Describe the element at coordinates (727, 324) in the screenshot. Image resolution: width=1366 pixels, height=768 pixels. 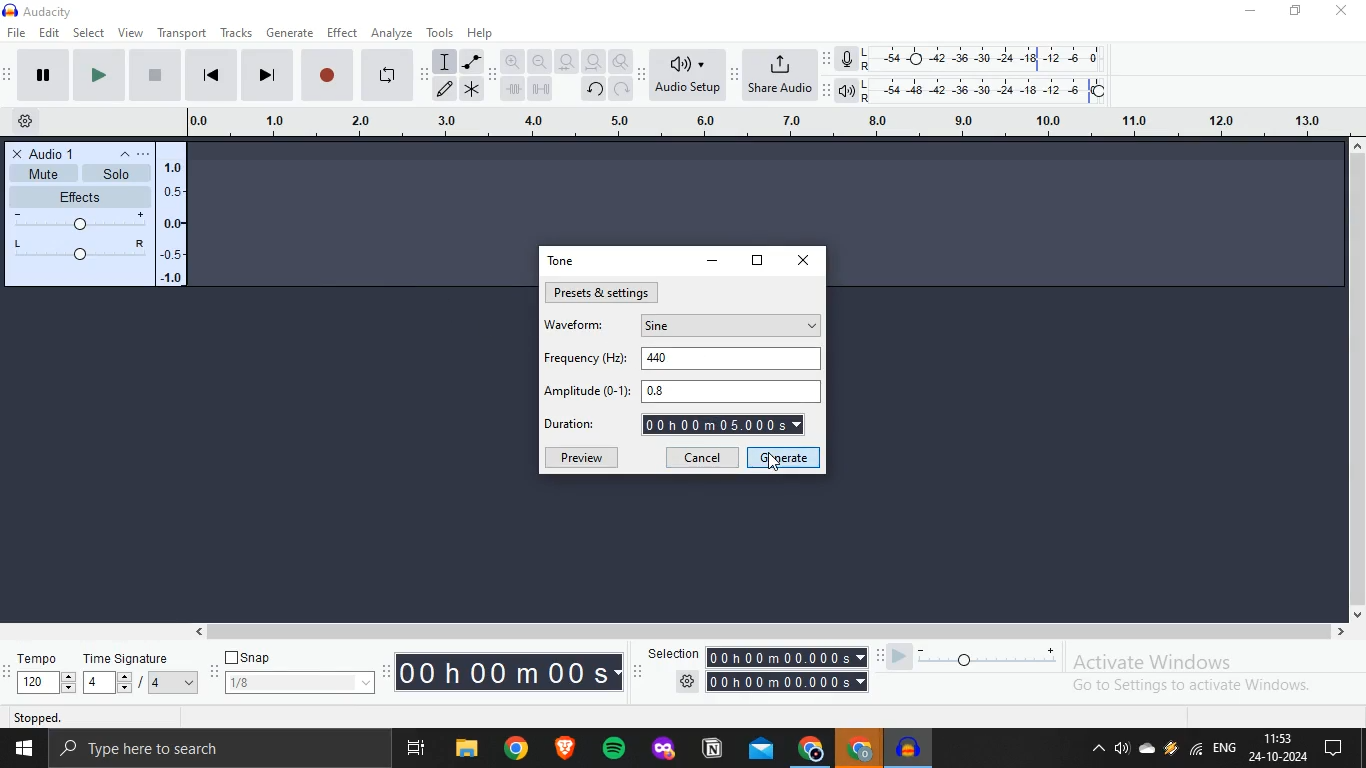
I see `Sine` at that location.